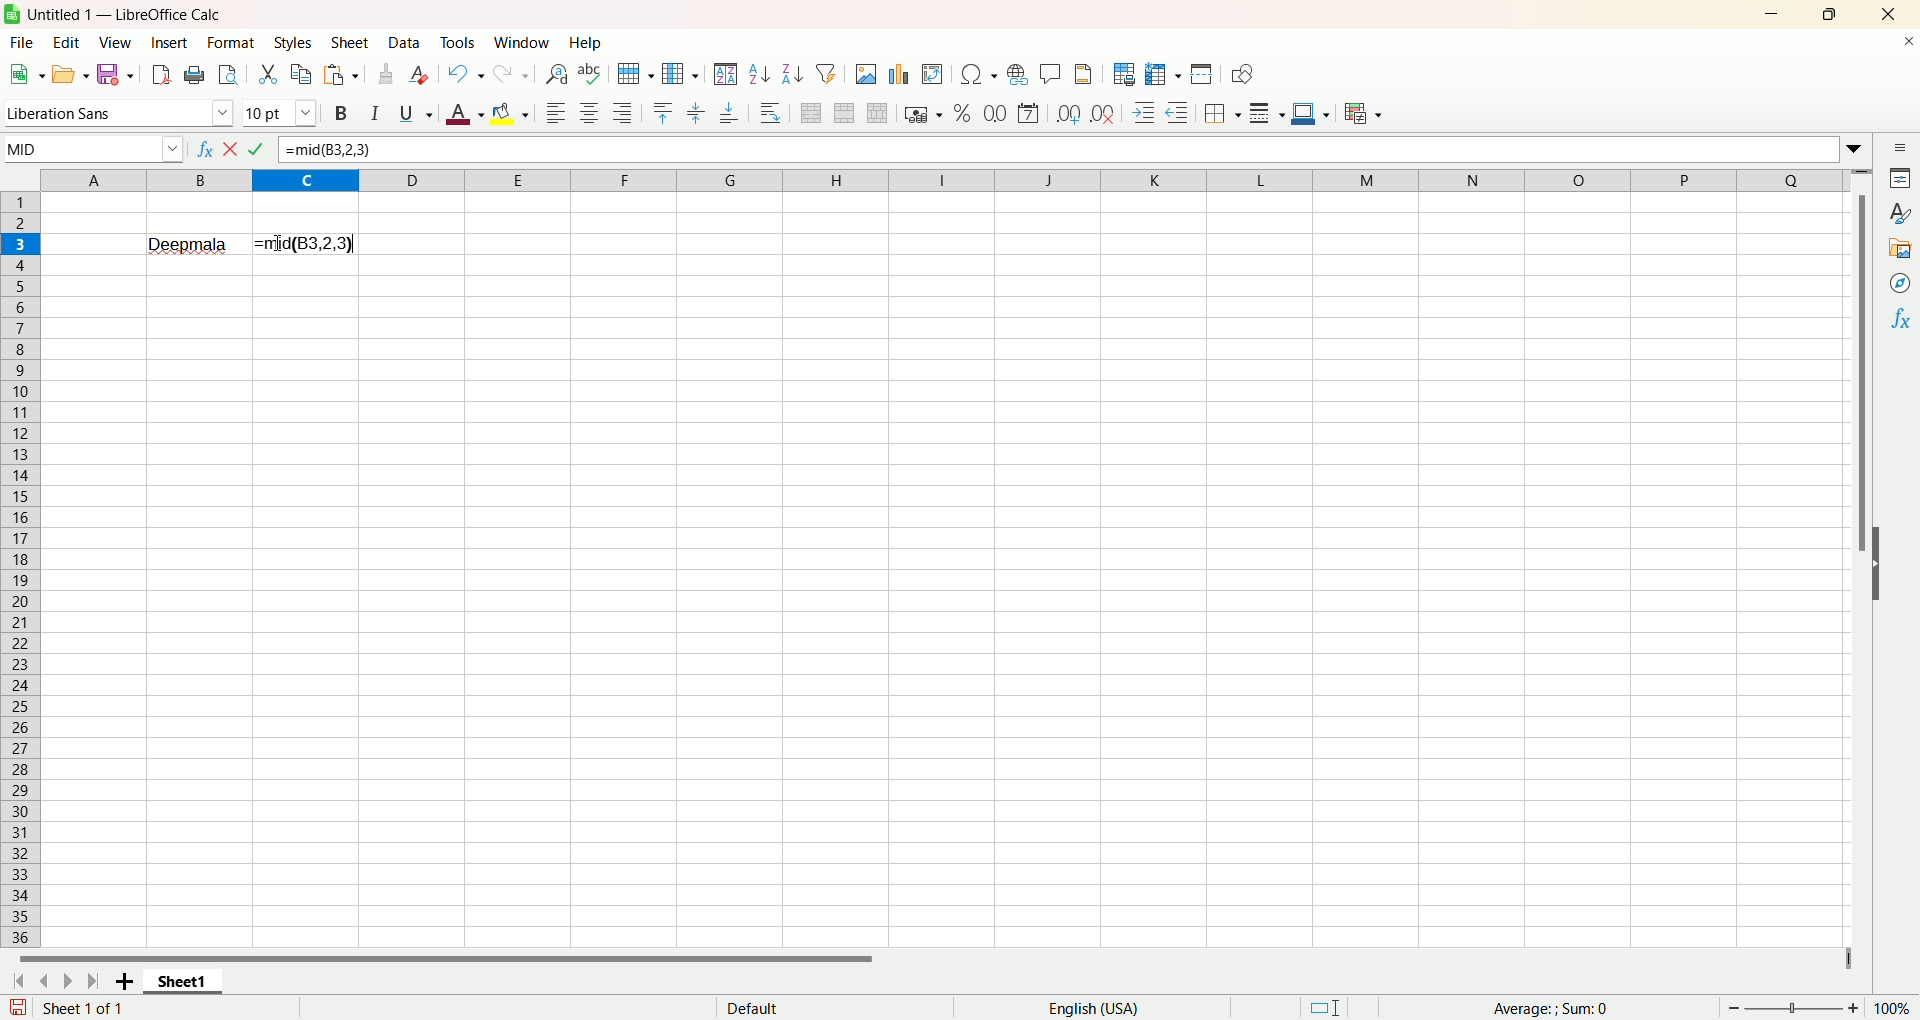  What do you see at coordinates (73, 73) in the screenshot?
I see `Open` at bounding box center [73, 73].